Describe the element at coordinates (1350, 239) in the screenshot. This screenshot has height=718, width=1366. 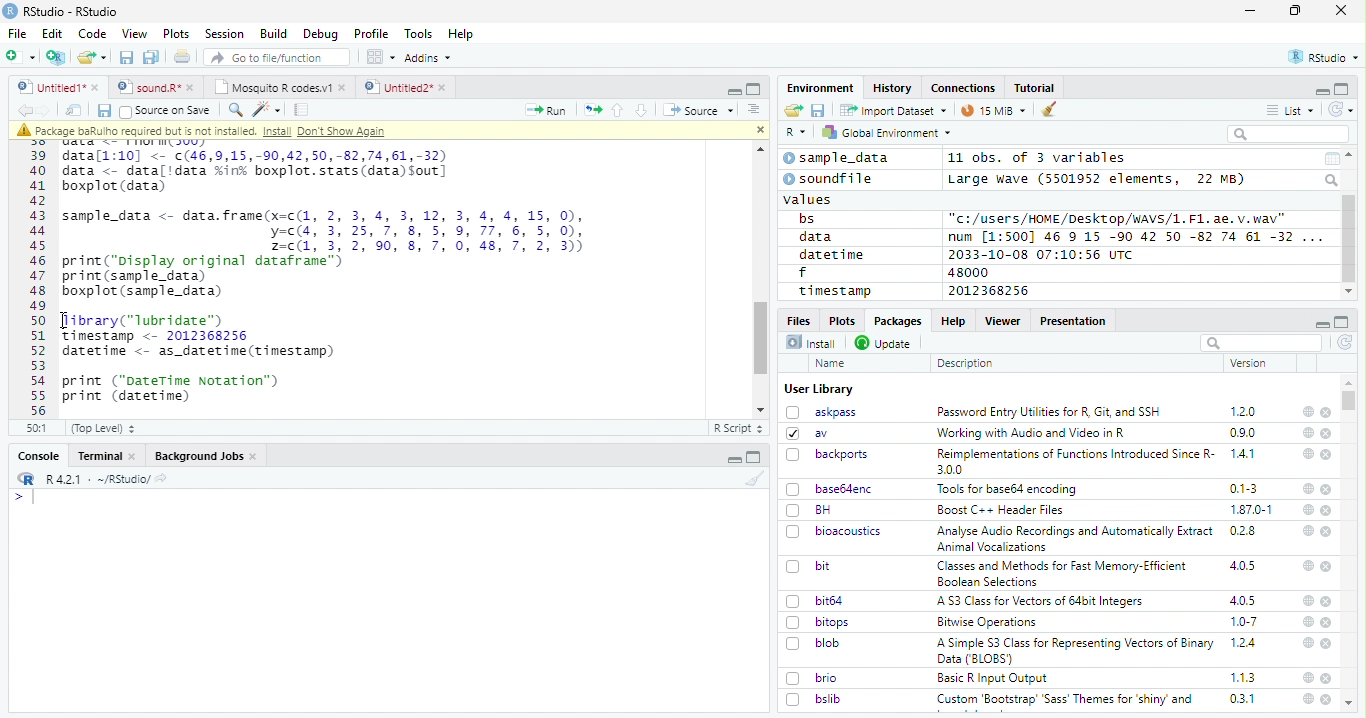
I see `Scroll bar` at that location.